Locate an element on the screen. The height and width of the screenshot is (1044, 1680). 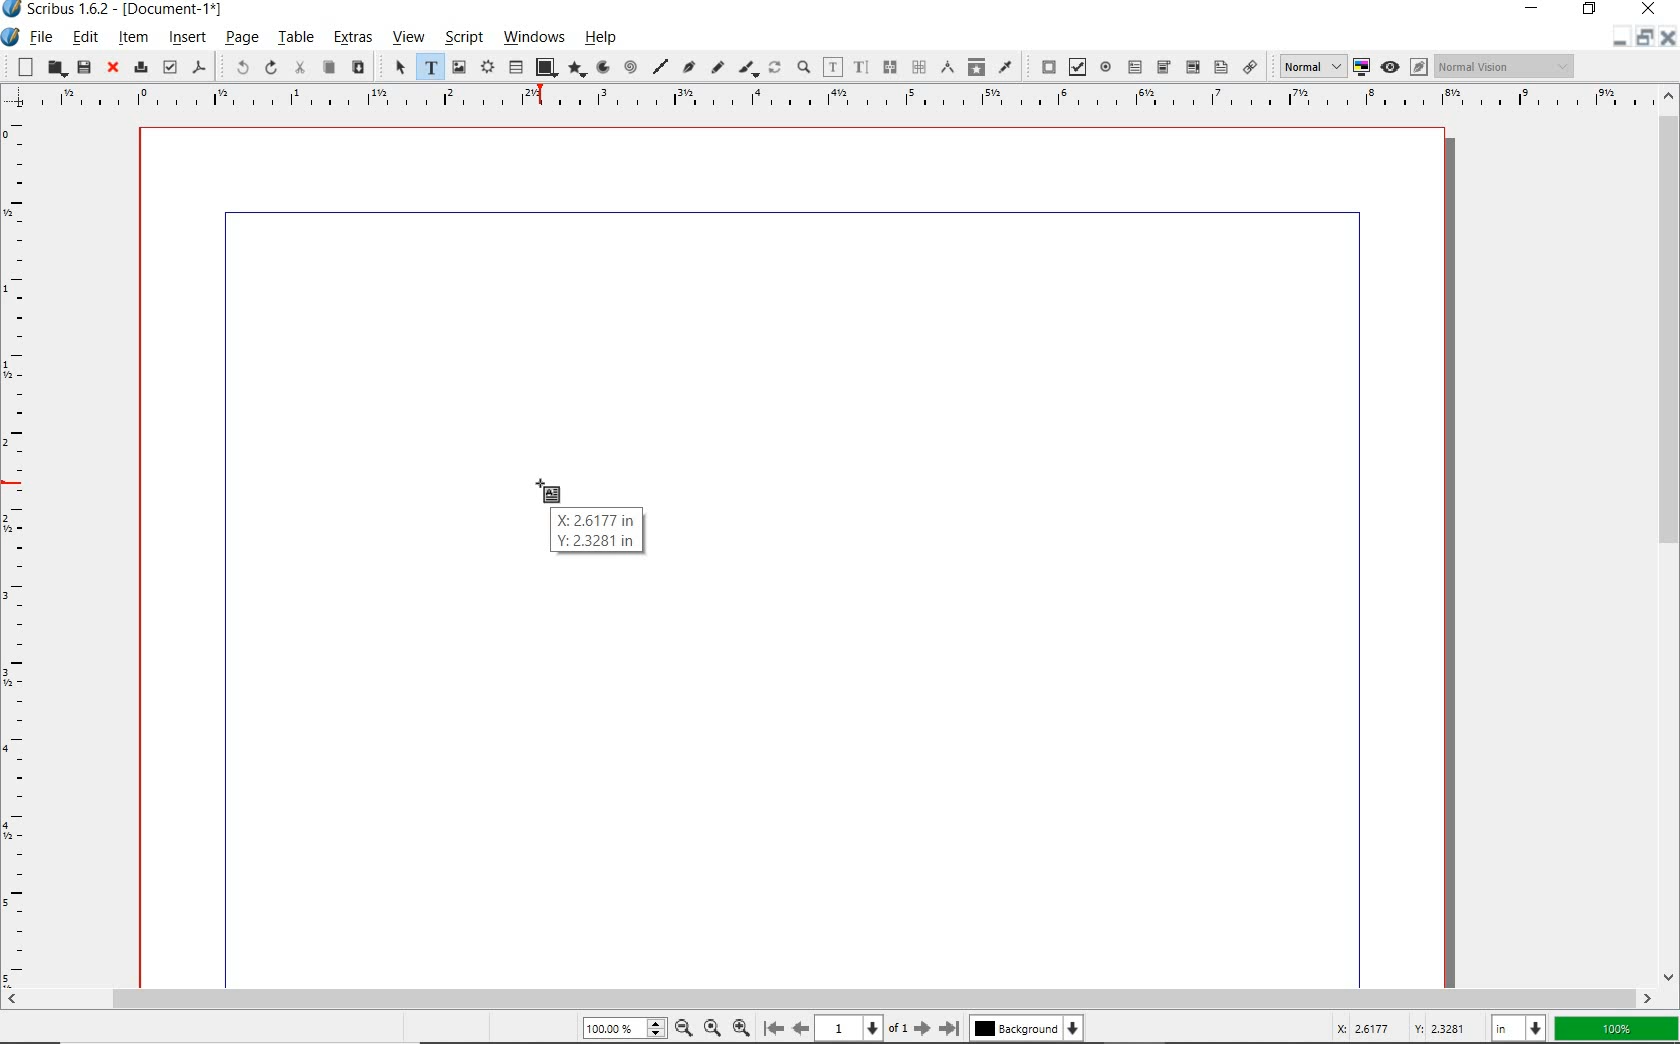
polygon is located at coordinates (578, 70).